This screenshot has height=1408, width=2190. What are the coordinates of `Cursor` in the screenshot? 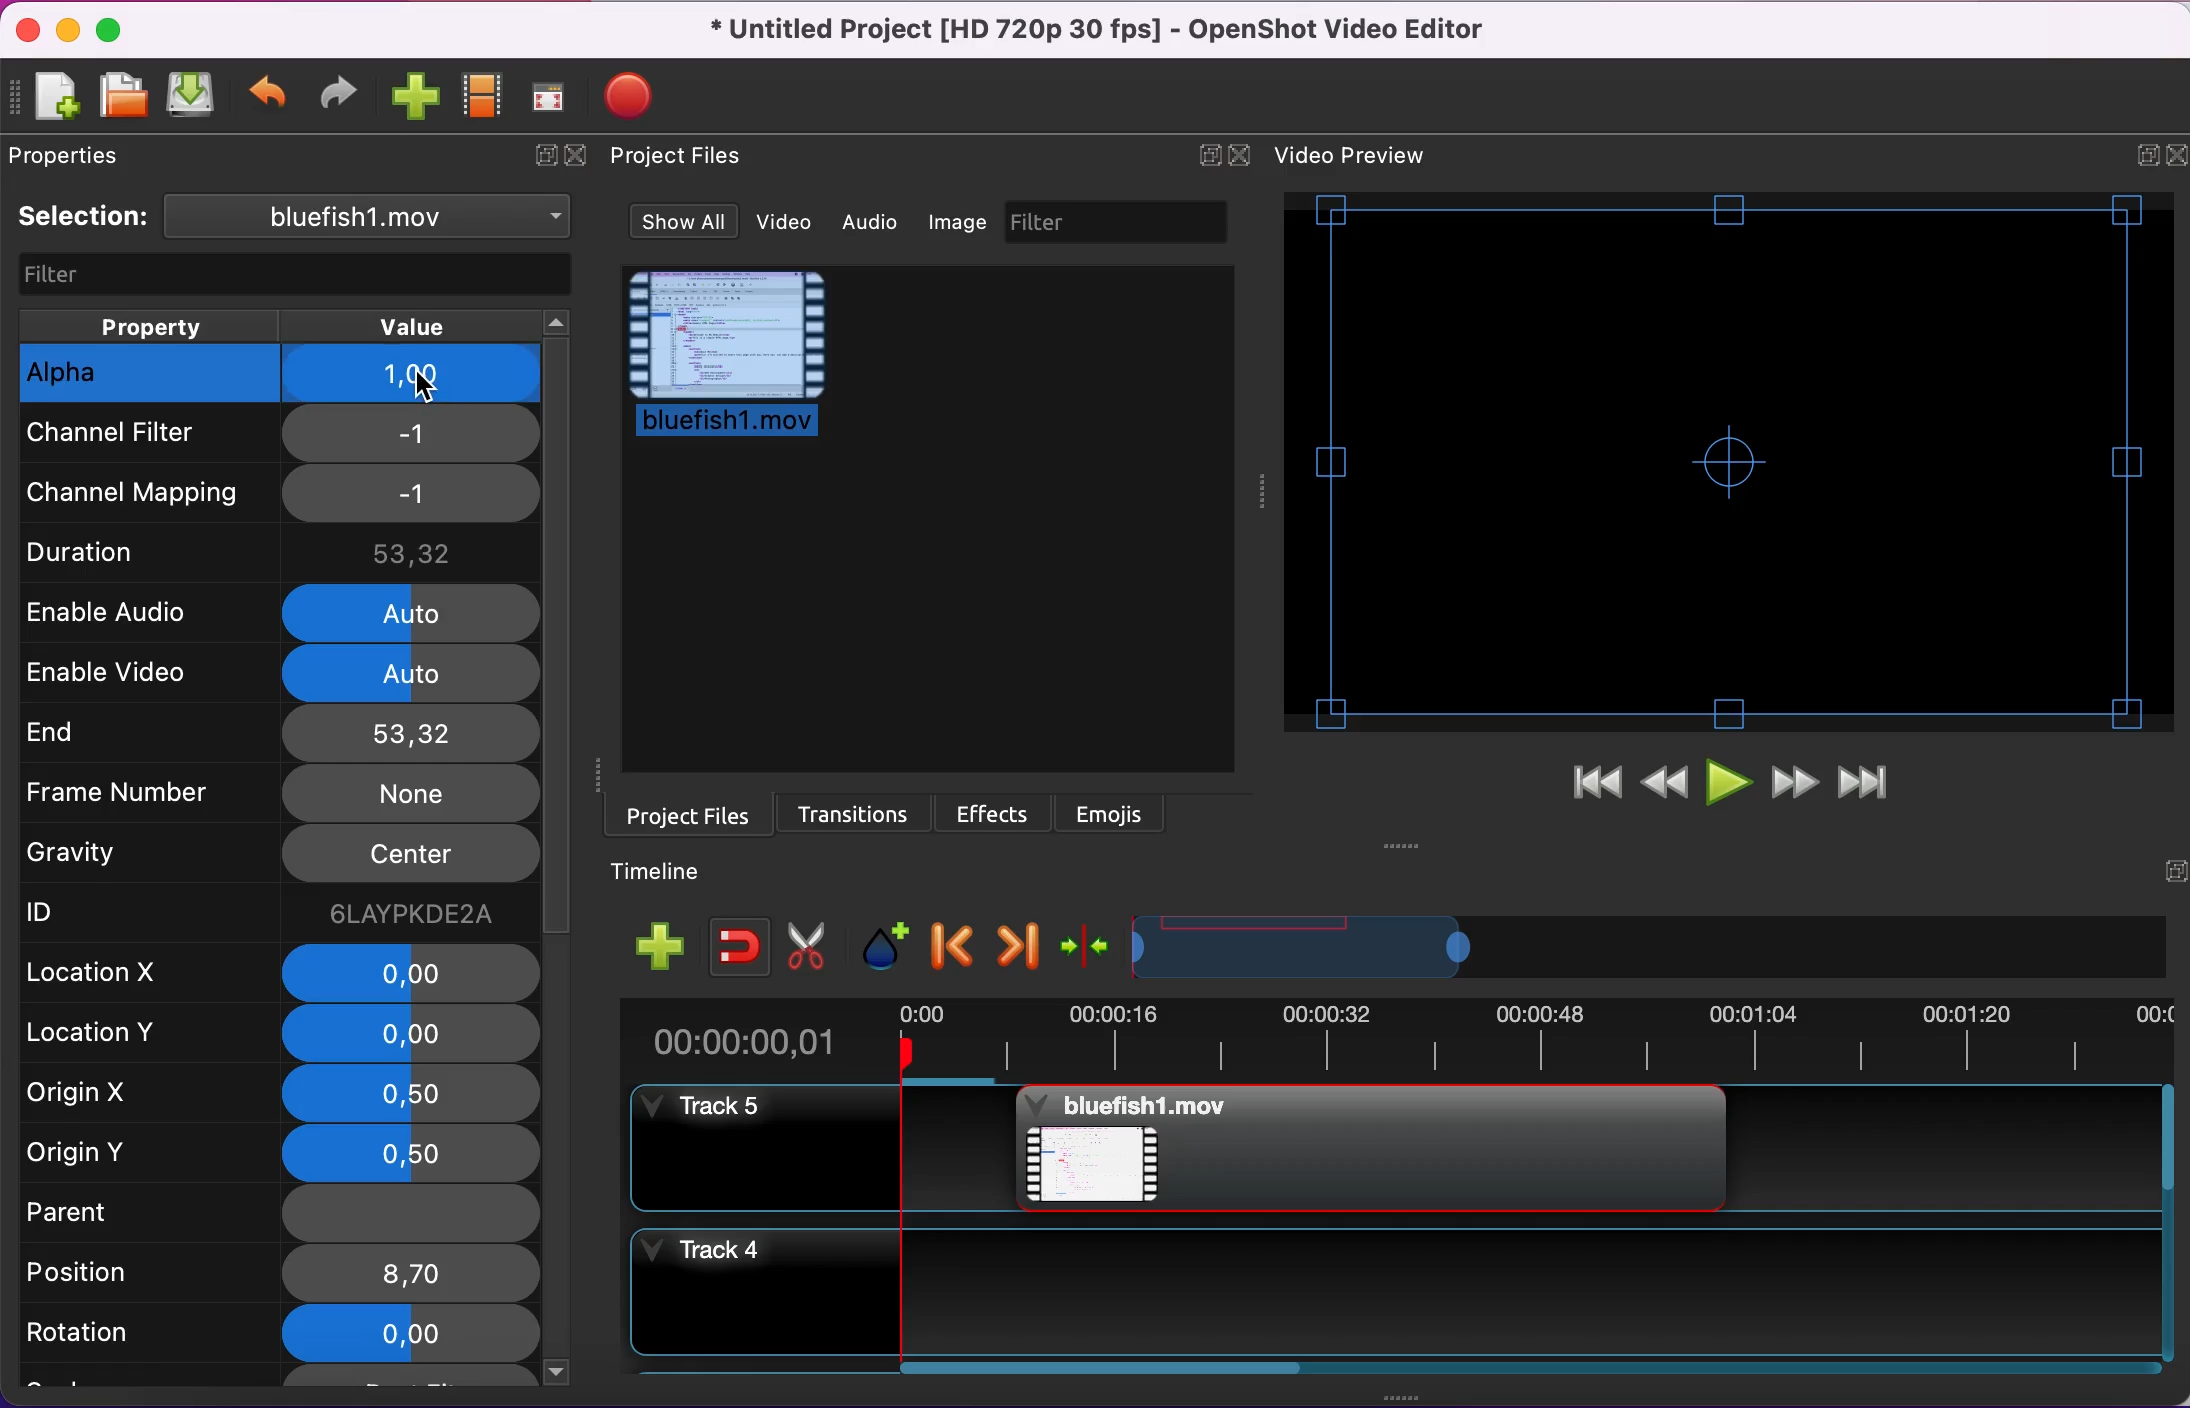 It's located at (424, 384).